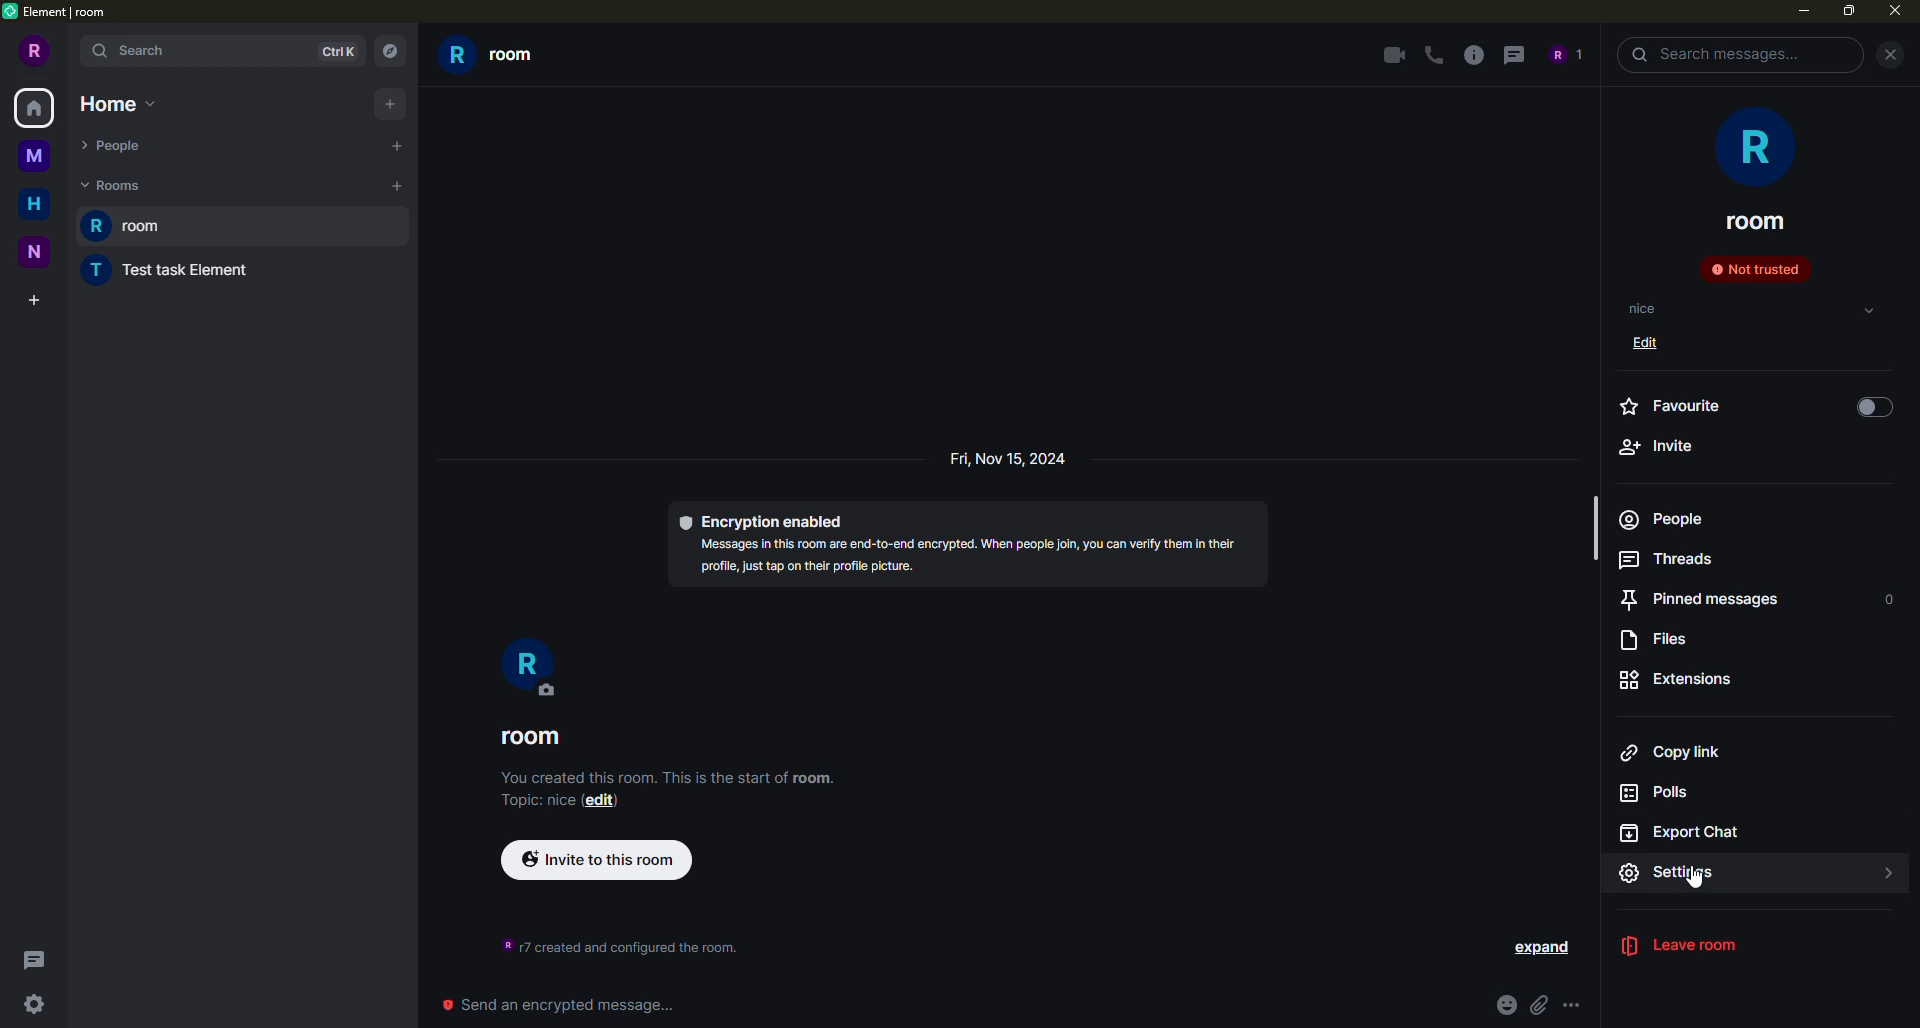 The image size is (1920, 1028). I want to click on start a chat, so click(393, 146).